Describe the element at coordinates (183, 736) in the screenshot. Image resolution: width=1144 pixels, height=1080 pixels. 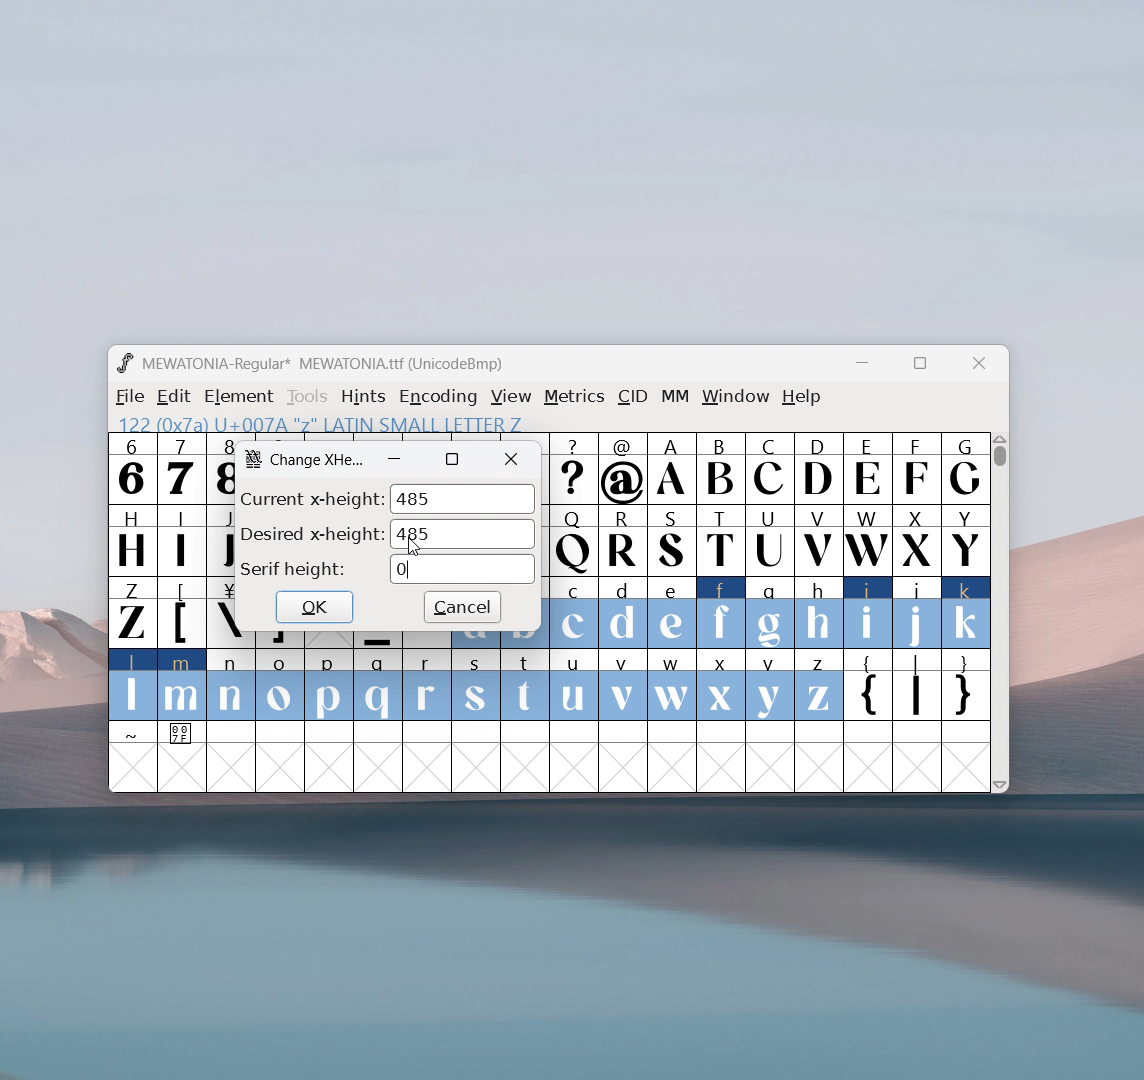
I see `0 0 7 F` at that location.